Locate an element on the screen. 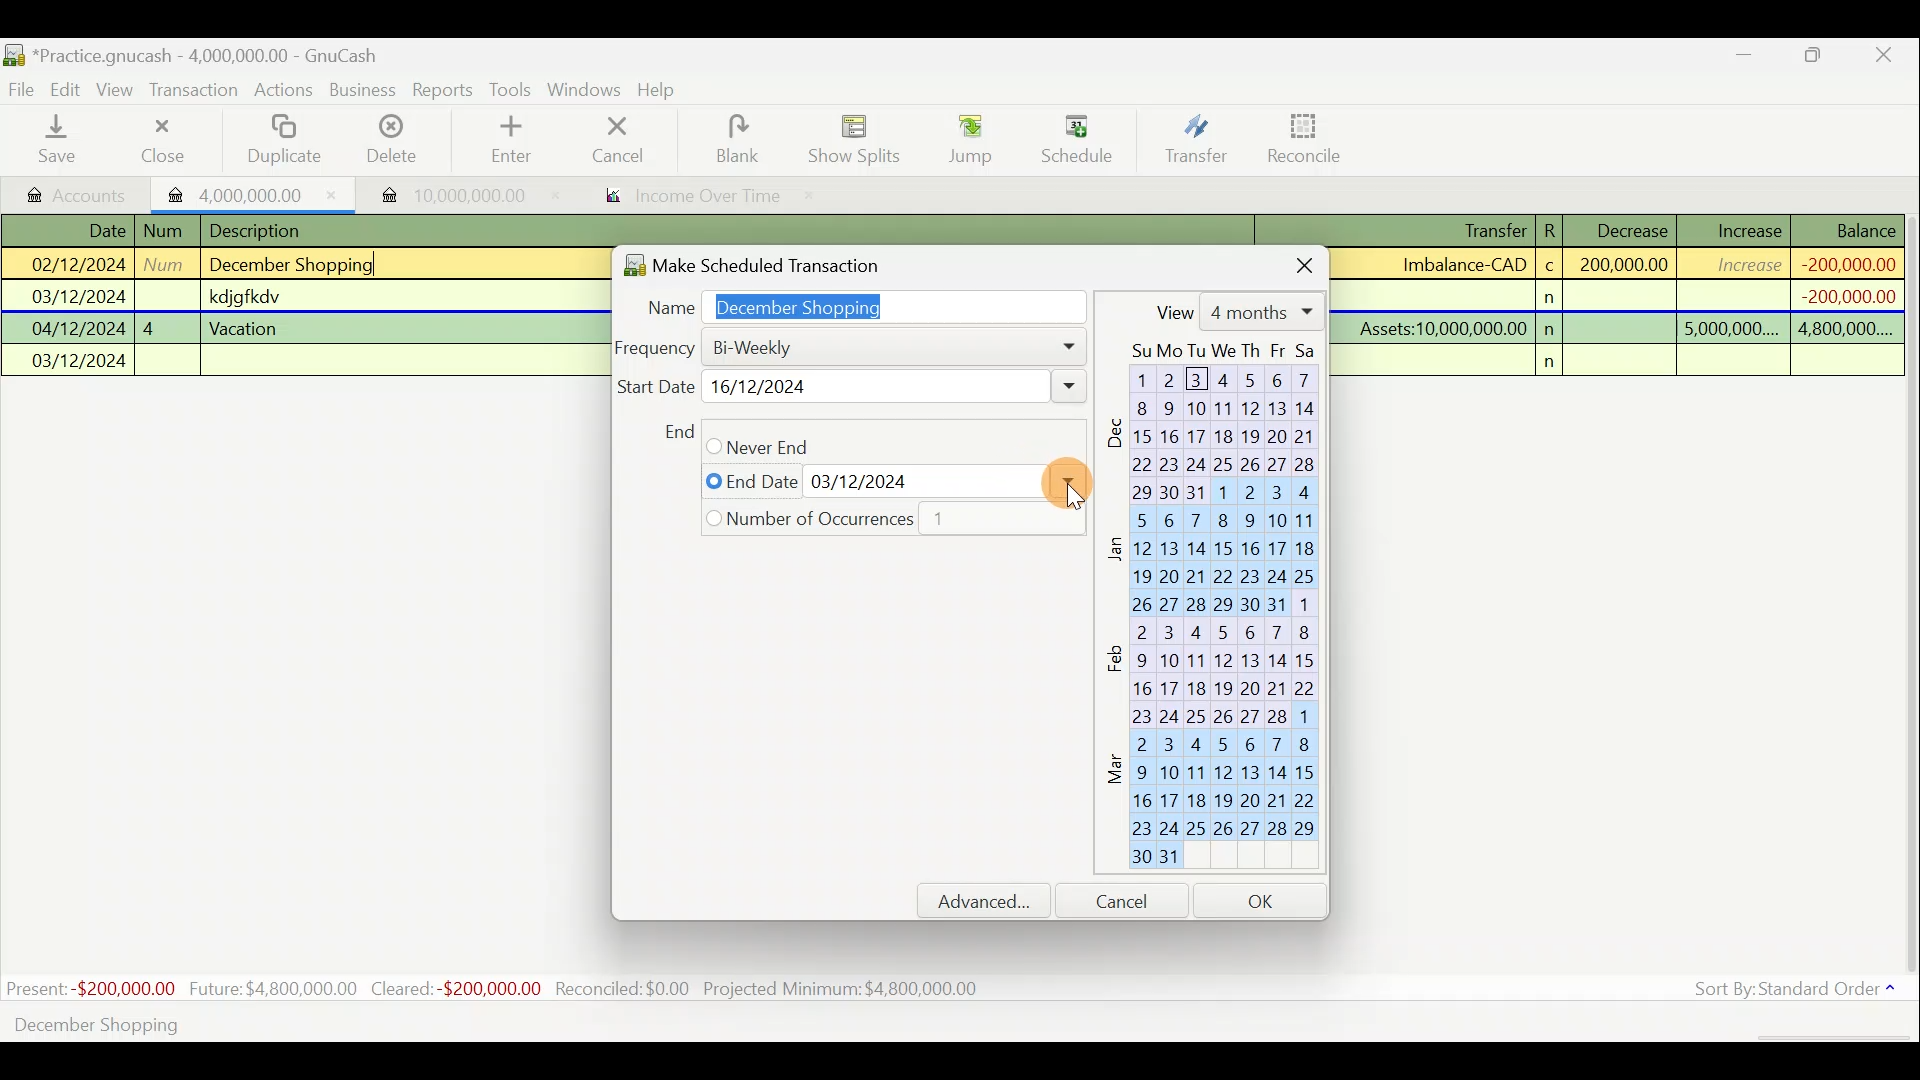 The image size is (1920, 1080). OK is located at coordinates (1264, 900).